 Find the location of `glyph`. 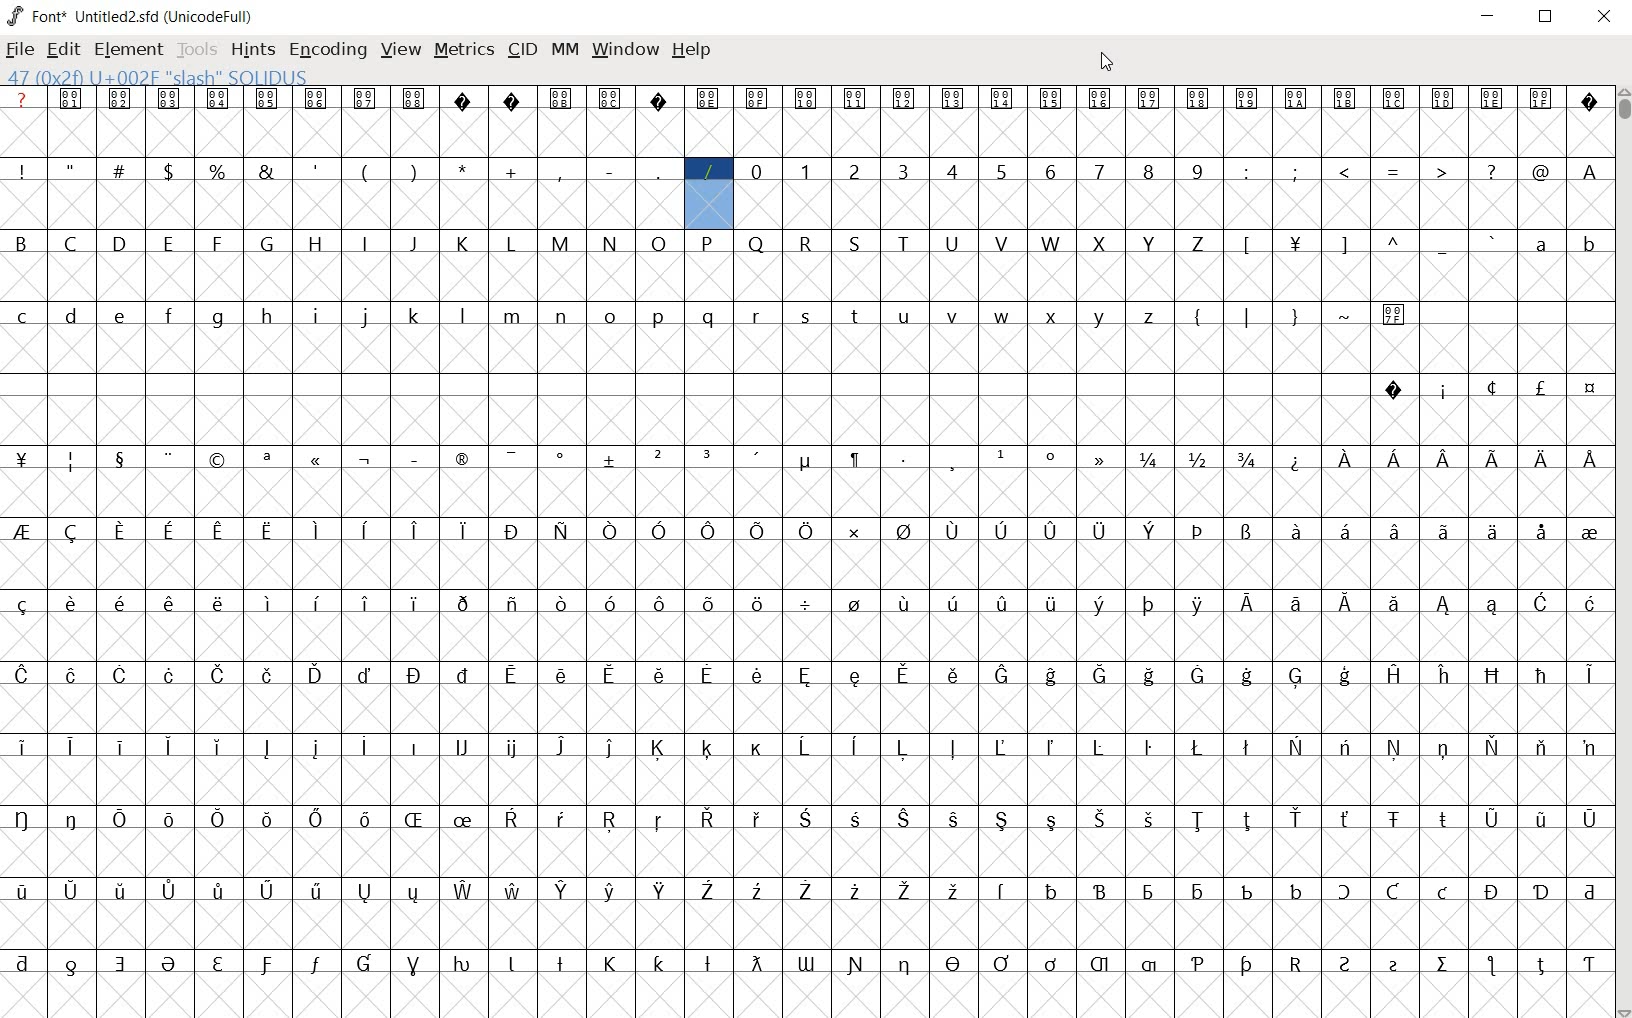

glyph is located at coordinates (659, 244).